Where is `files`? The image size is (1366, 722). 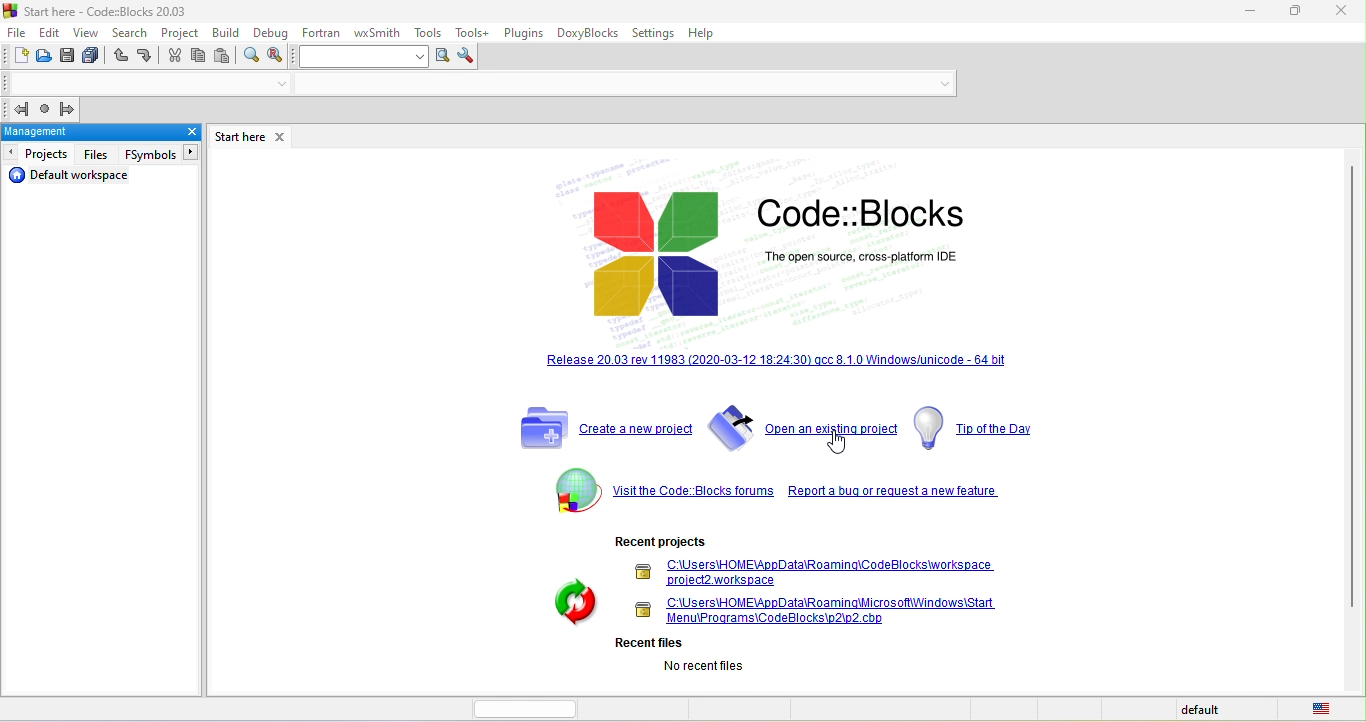 files is located at coordinates (100, 155).